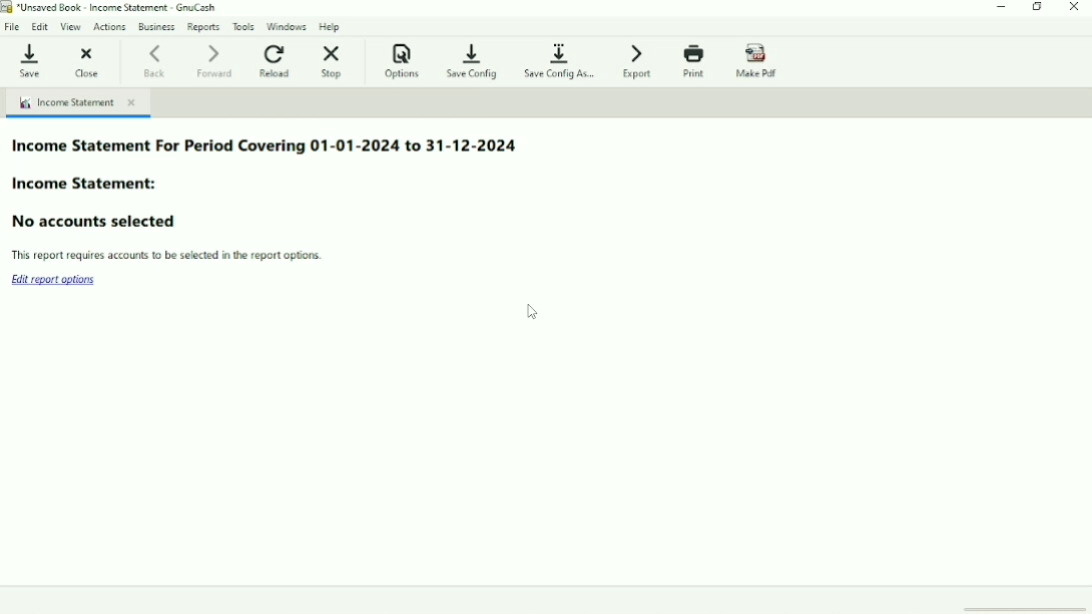  What do you see at coordinates (94, 185) in the screenshot?
I see `Income Statement:` at bounding box center [94, 185].